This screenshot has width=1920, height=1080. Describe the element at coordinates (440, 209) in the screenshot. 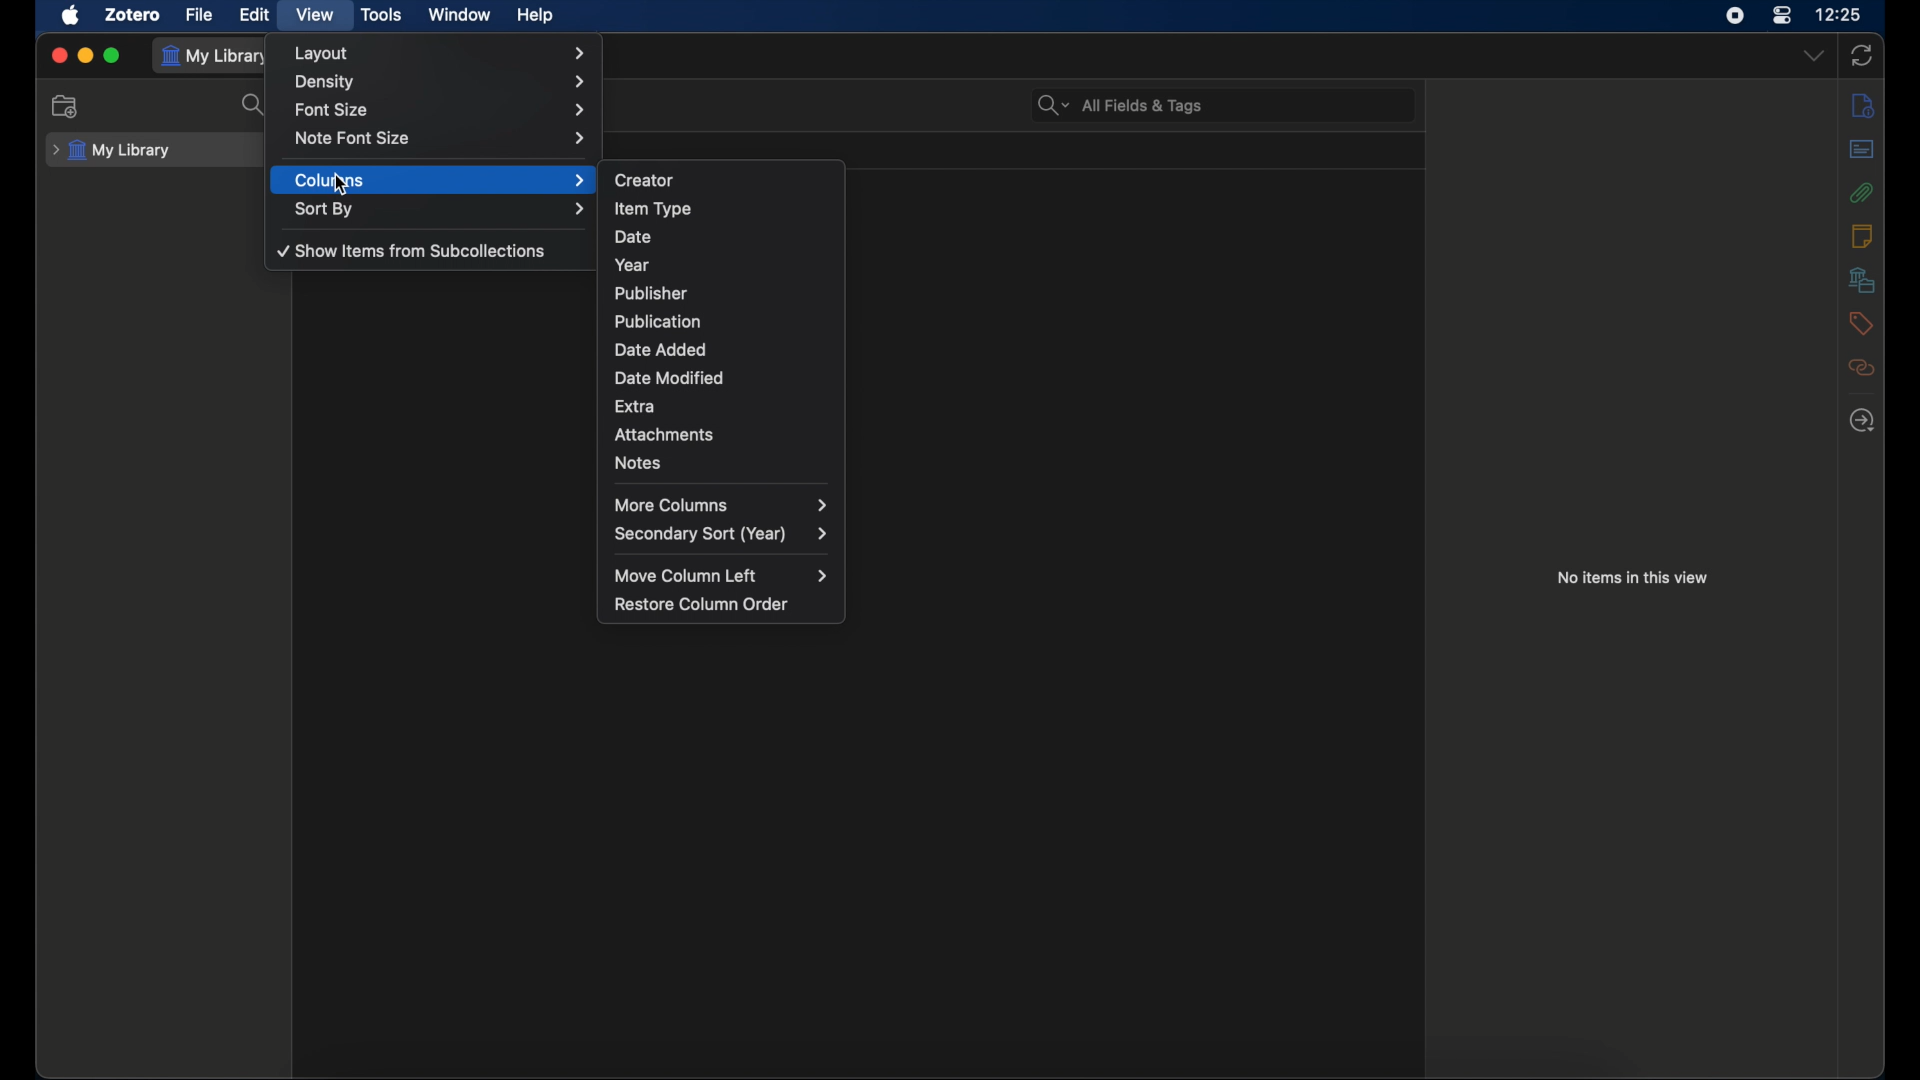

I see `sort by` at that location.